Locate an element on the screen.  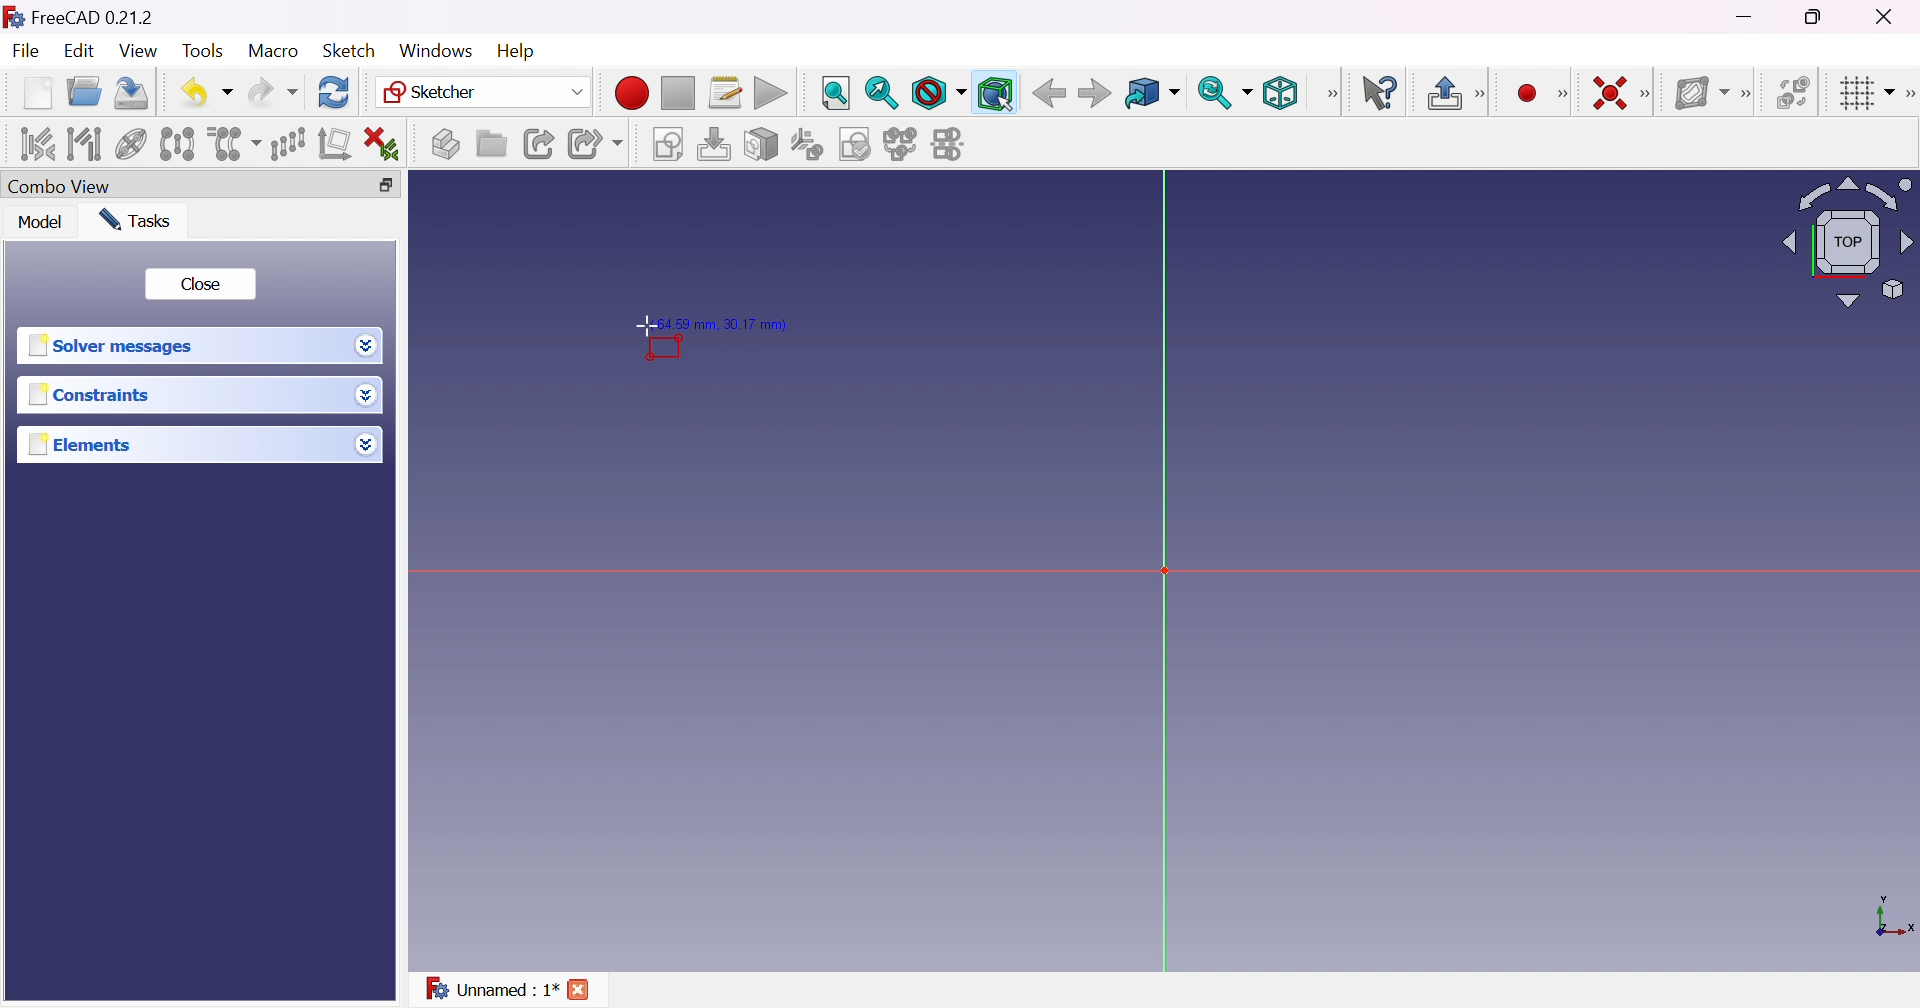
Edit is located at coordinates (80, 51).